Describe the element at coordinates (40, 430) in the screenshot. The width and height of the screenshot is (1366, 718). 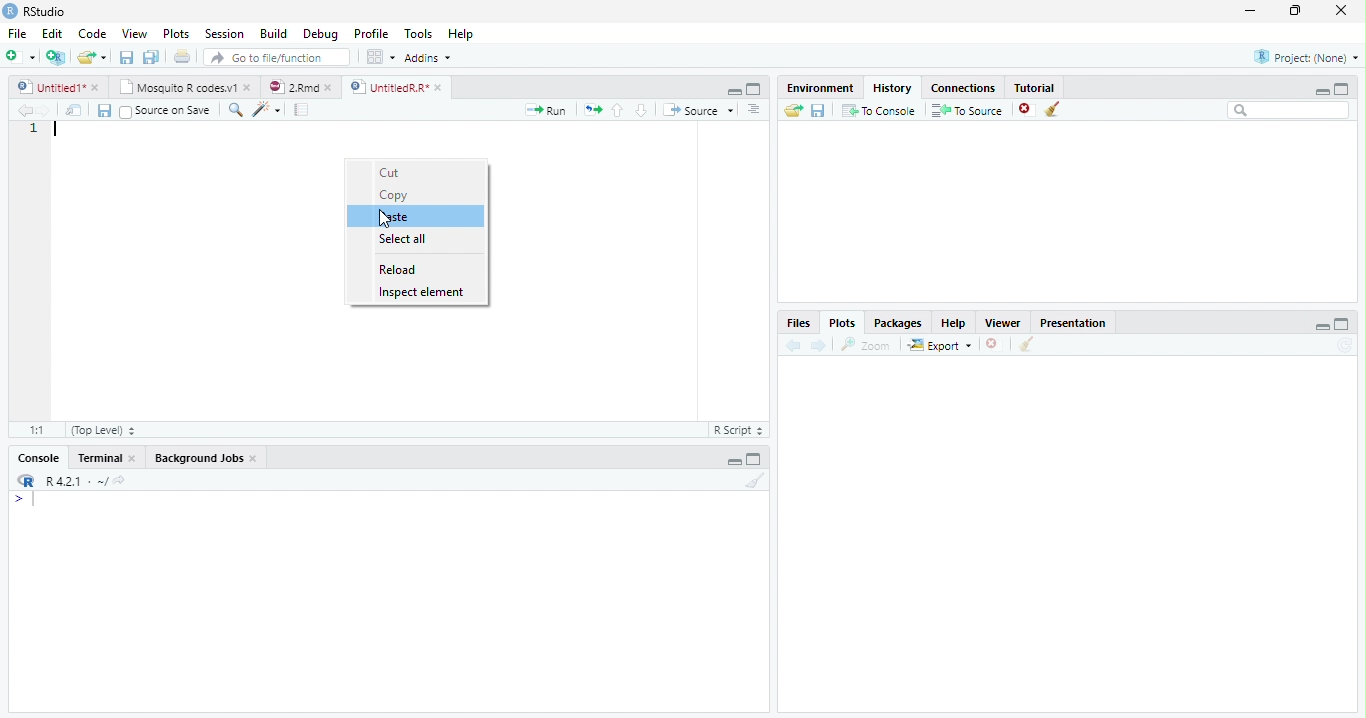
I see `1:1` at that location.